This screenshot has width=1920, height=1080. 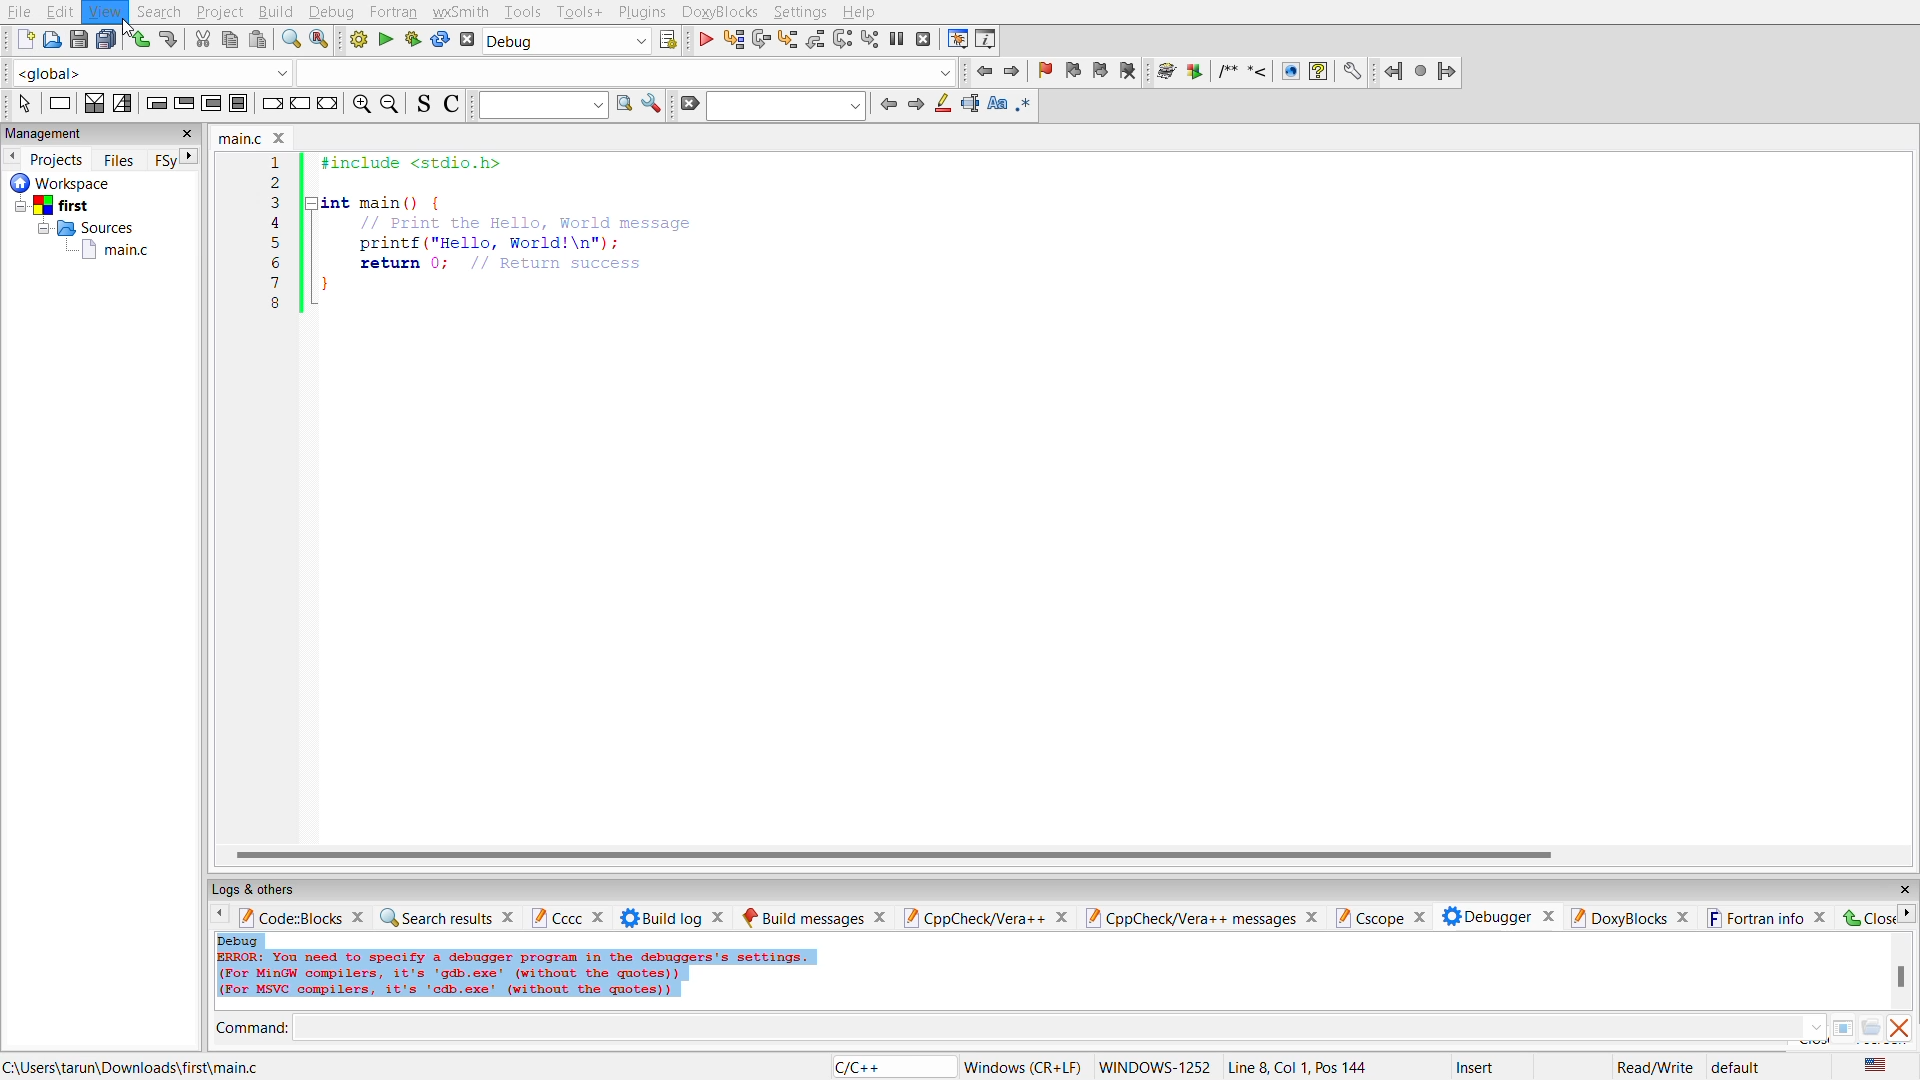 I want to click on metadata, so click(x=1373, y=1066).